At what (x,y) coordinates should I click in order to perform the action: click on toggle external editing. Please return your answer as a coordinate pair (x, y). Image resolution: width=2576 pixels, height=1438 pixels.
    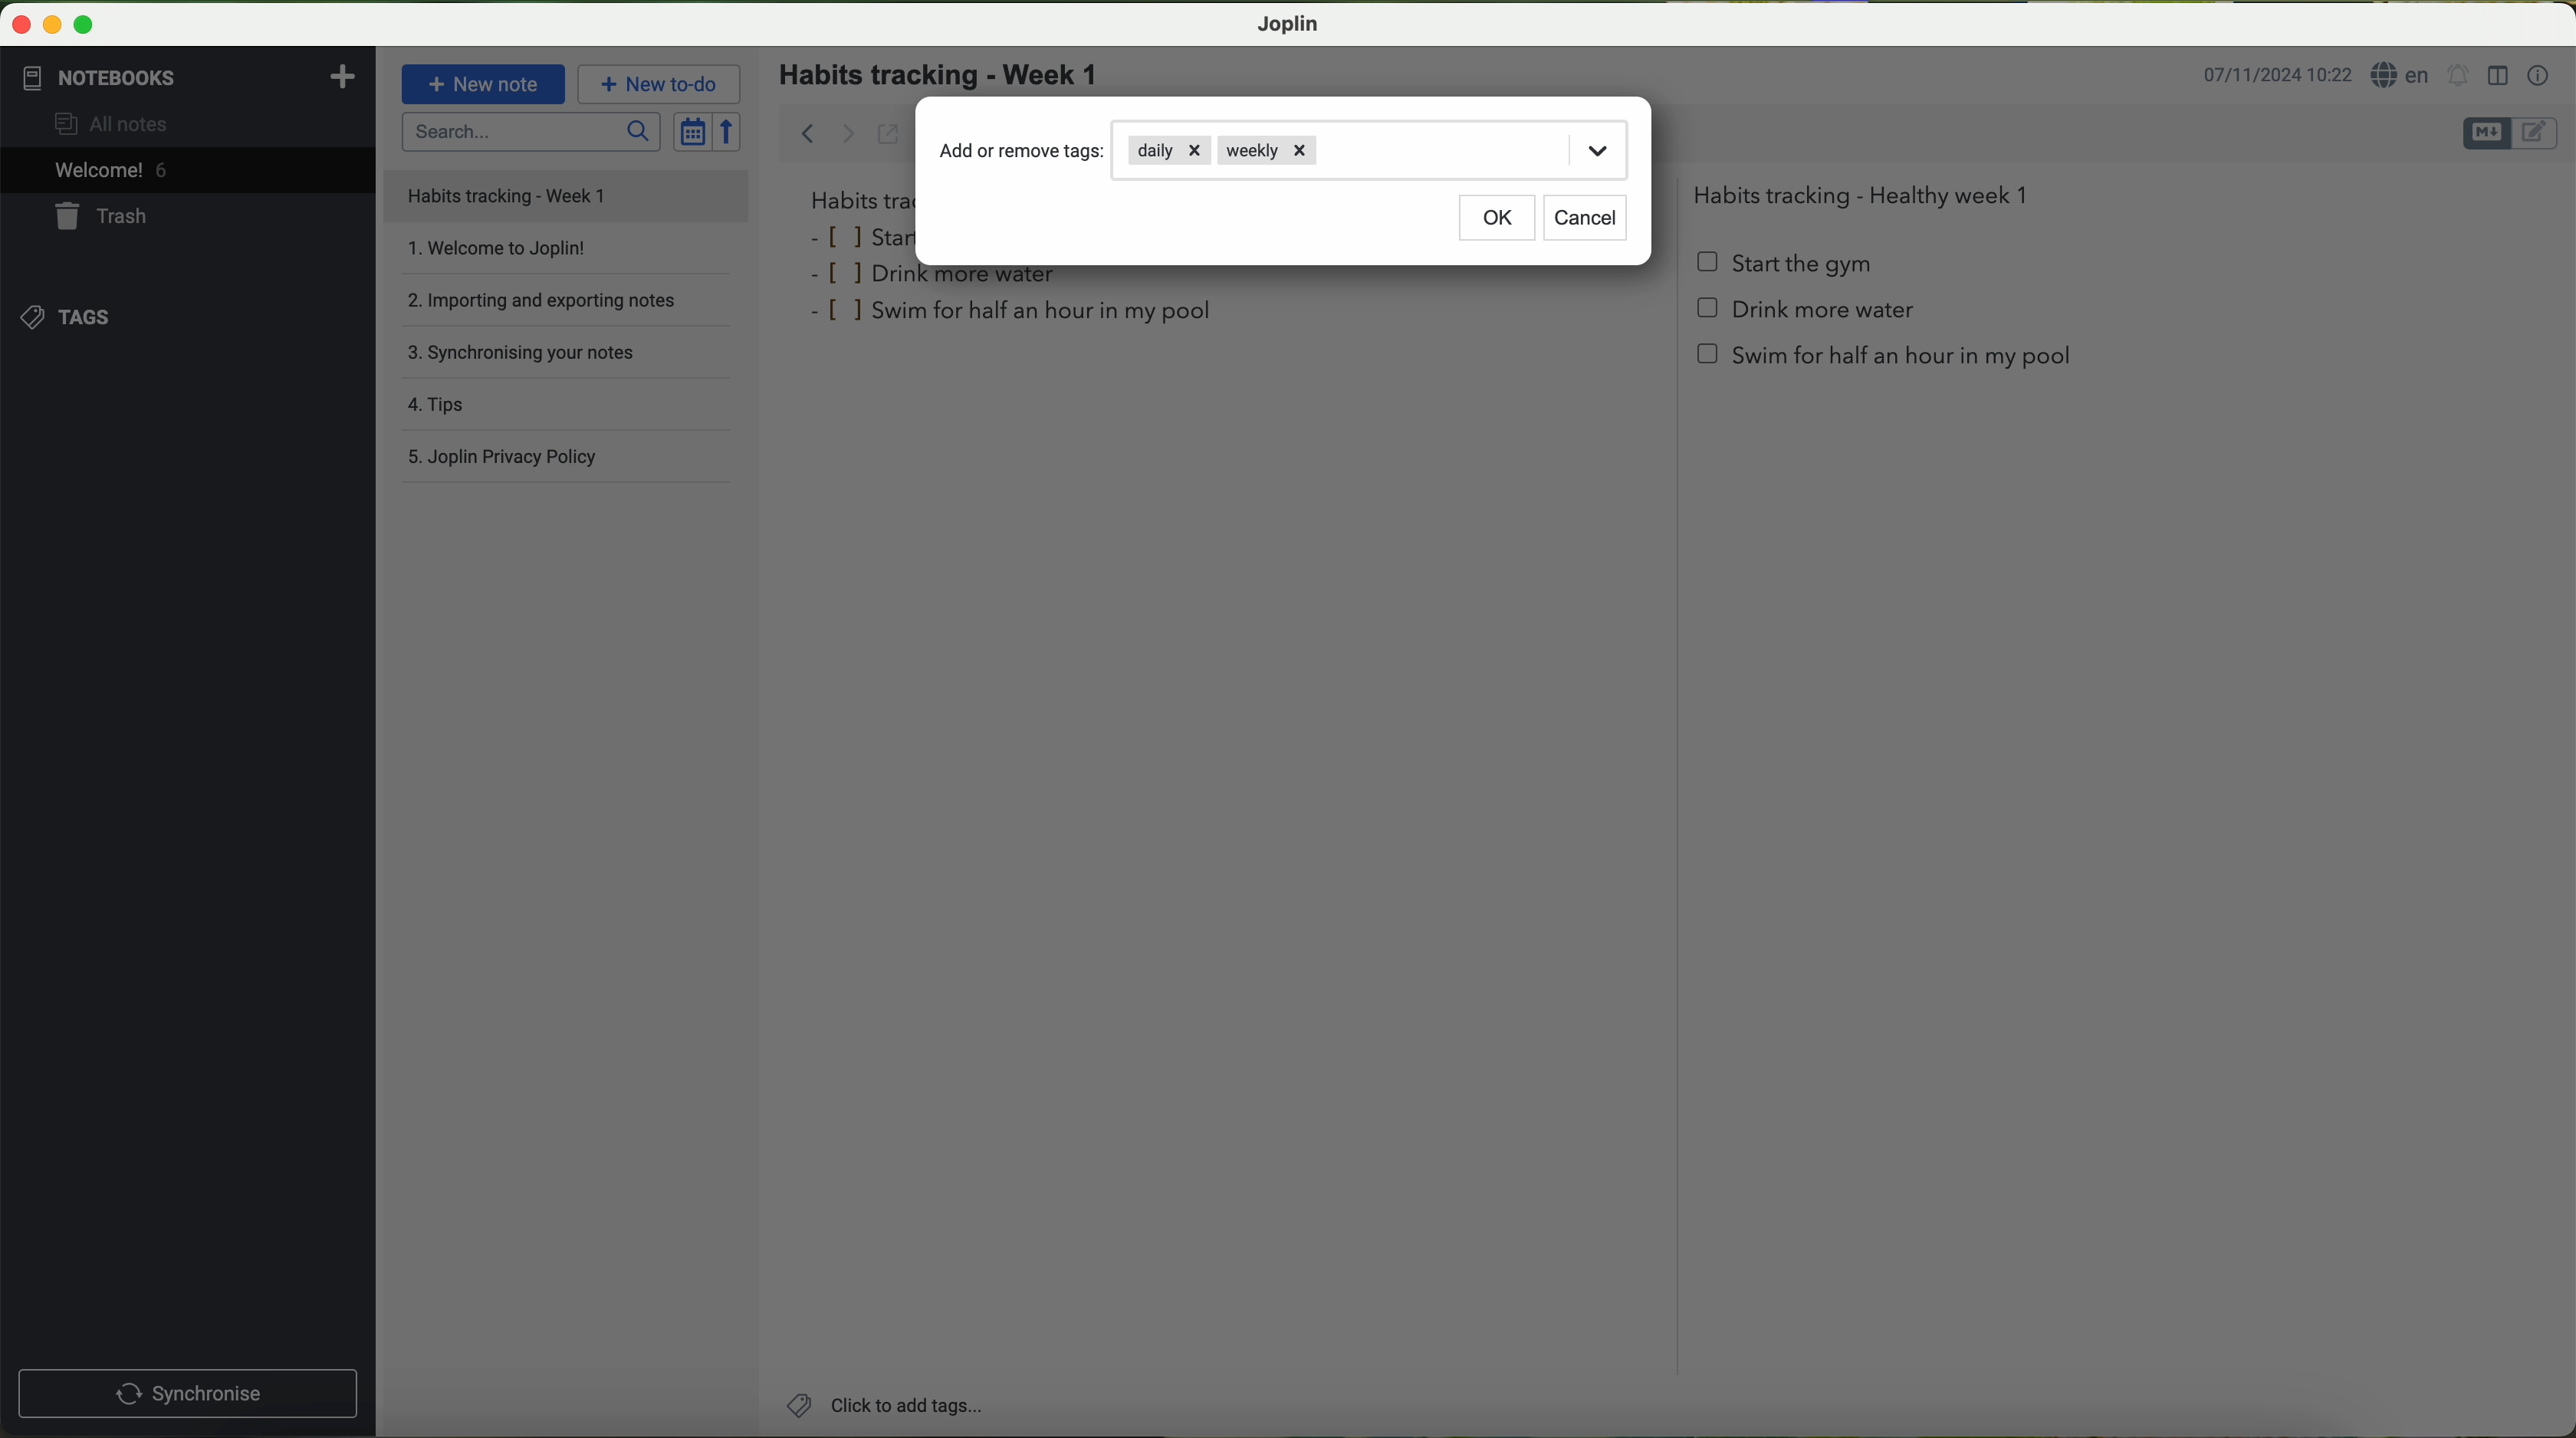
    Looking at the image, I should click on (888, 133).